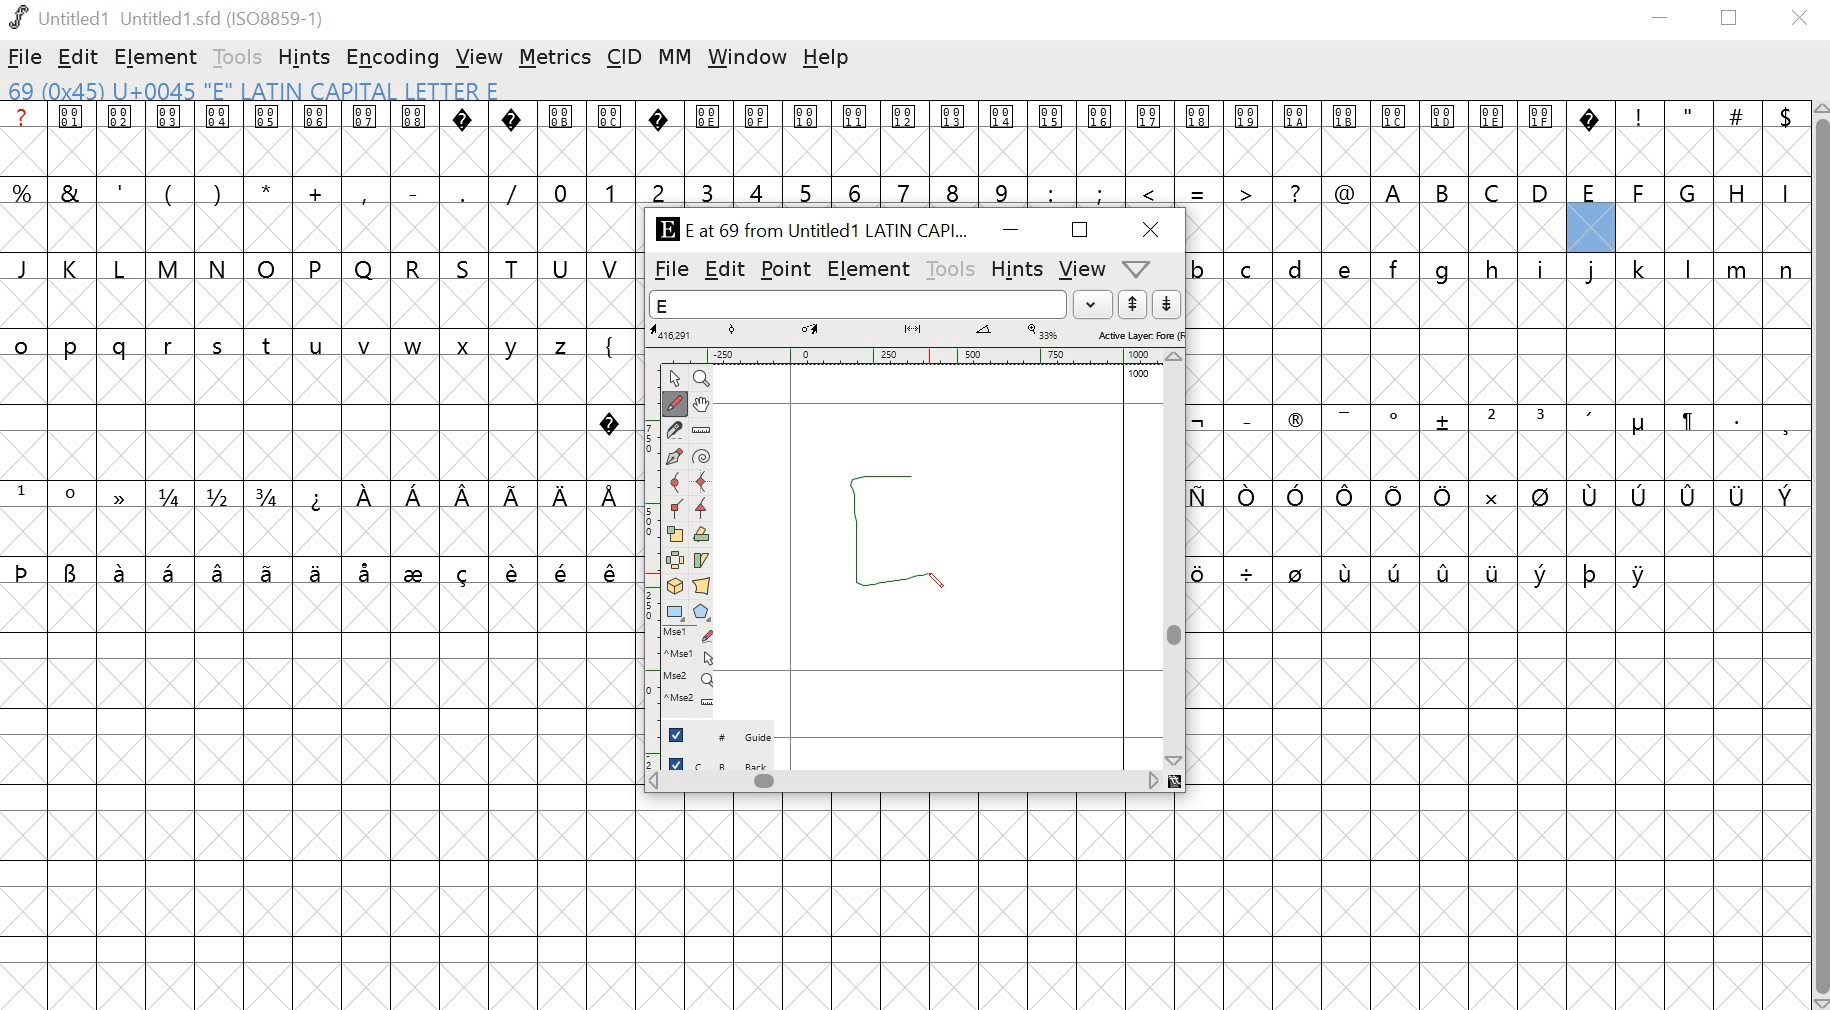  I want to click on empty cells, so click(1494, 227).